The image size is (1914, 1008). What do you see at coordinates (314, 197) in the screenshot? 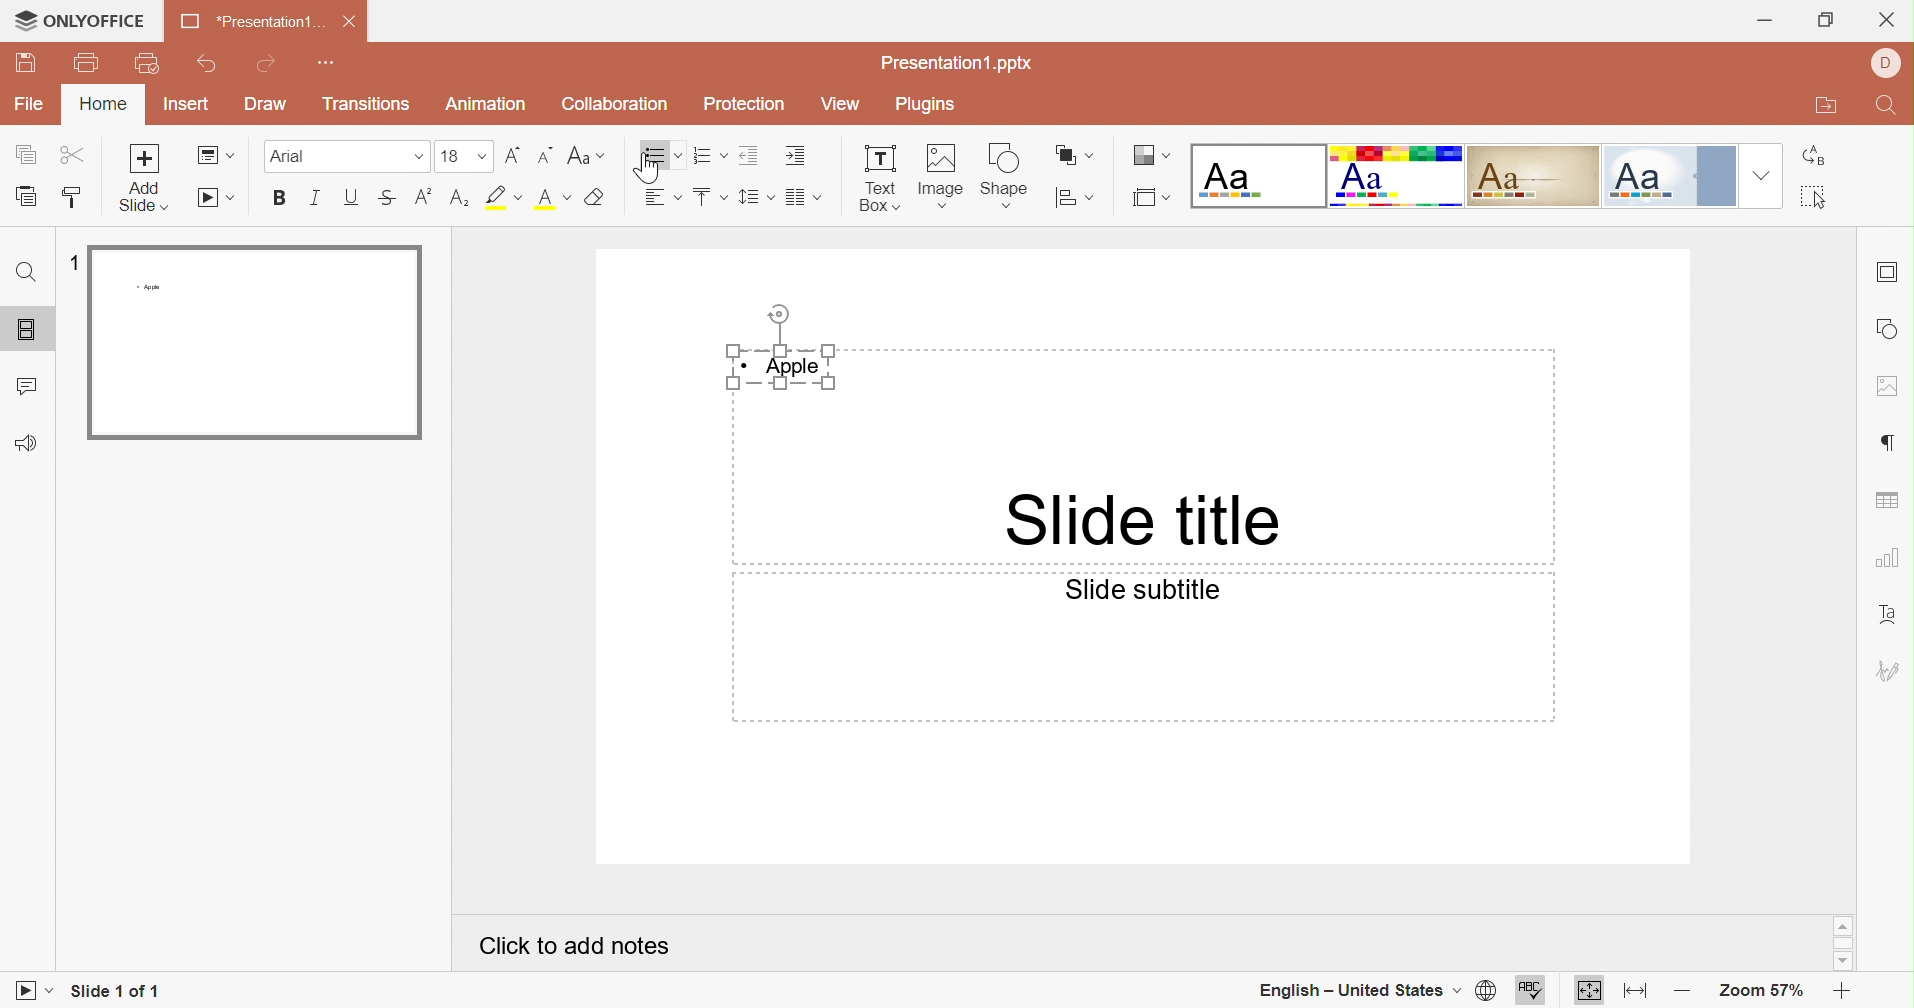
I see `Italic` at bounding box center [314, 197].